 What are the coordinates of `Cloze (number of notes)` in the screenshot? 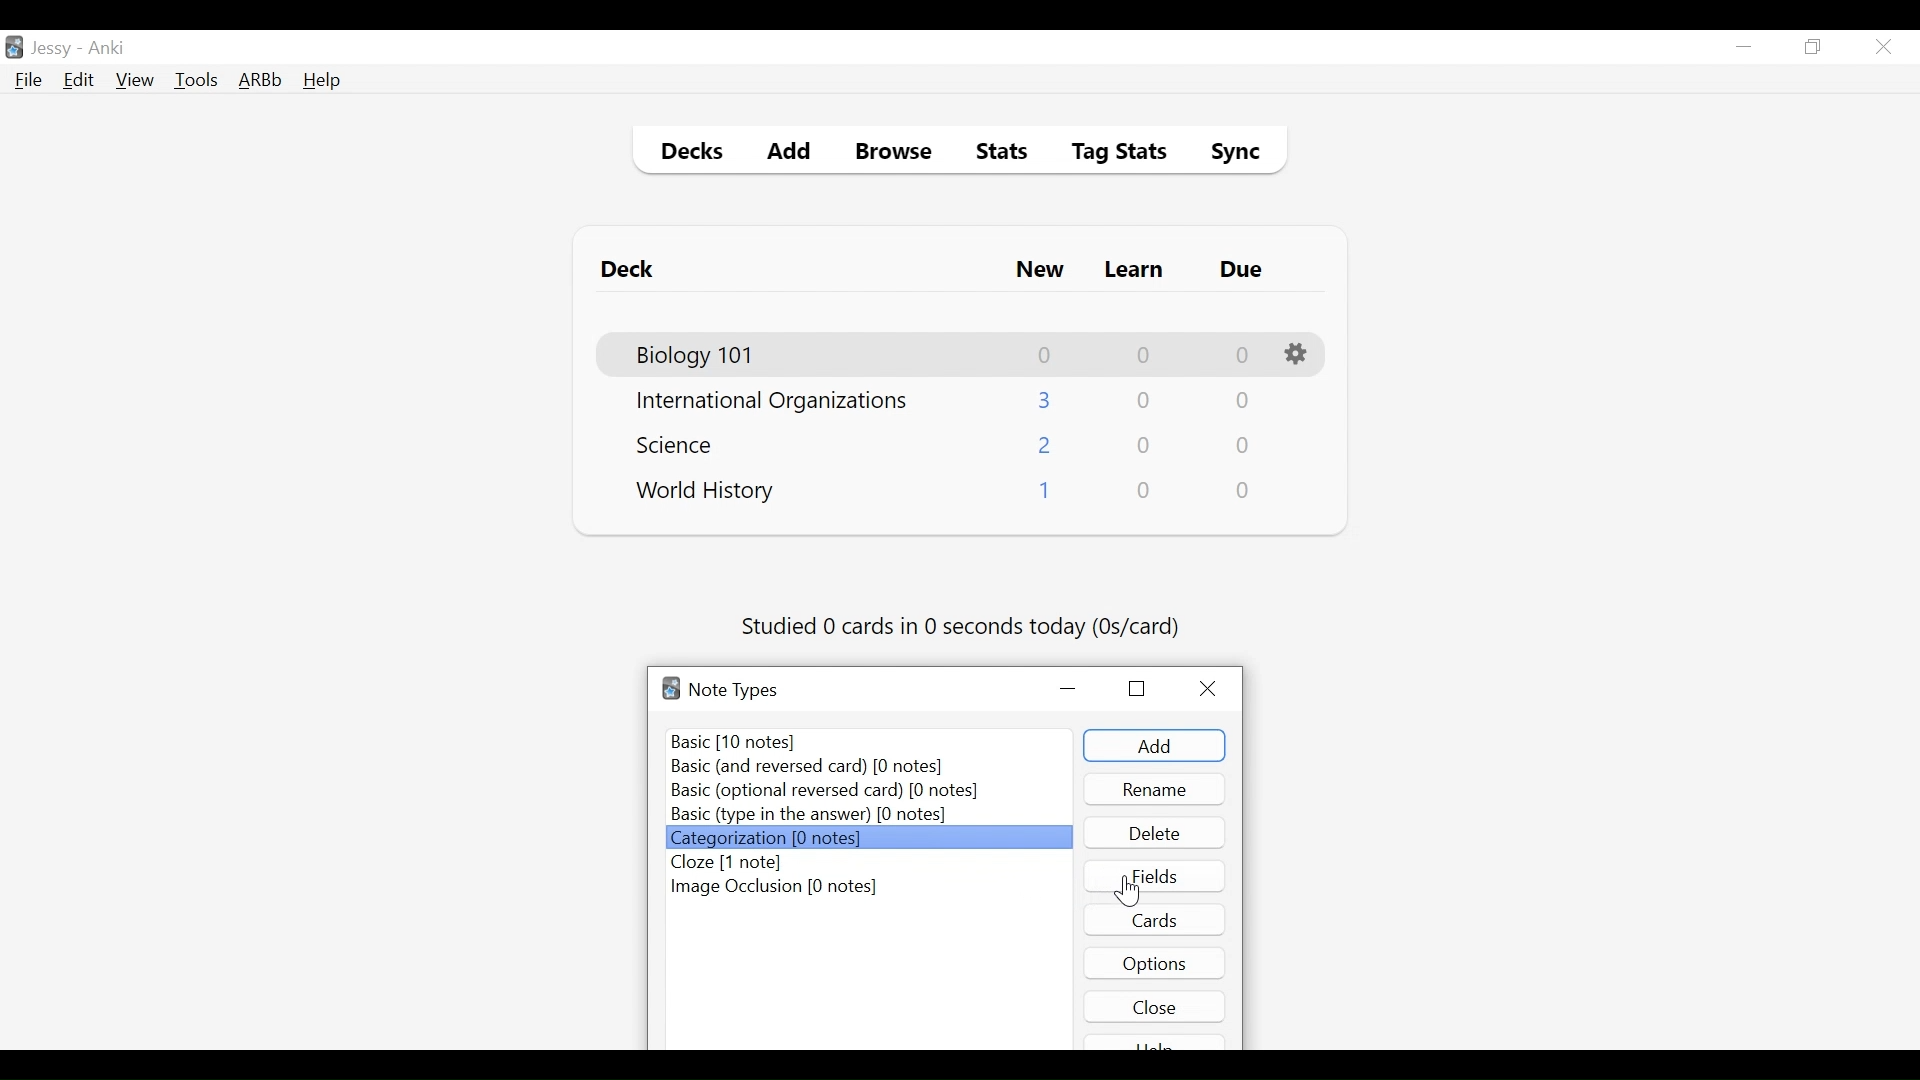 It's located at (733, 862).